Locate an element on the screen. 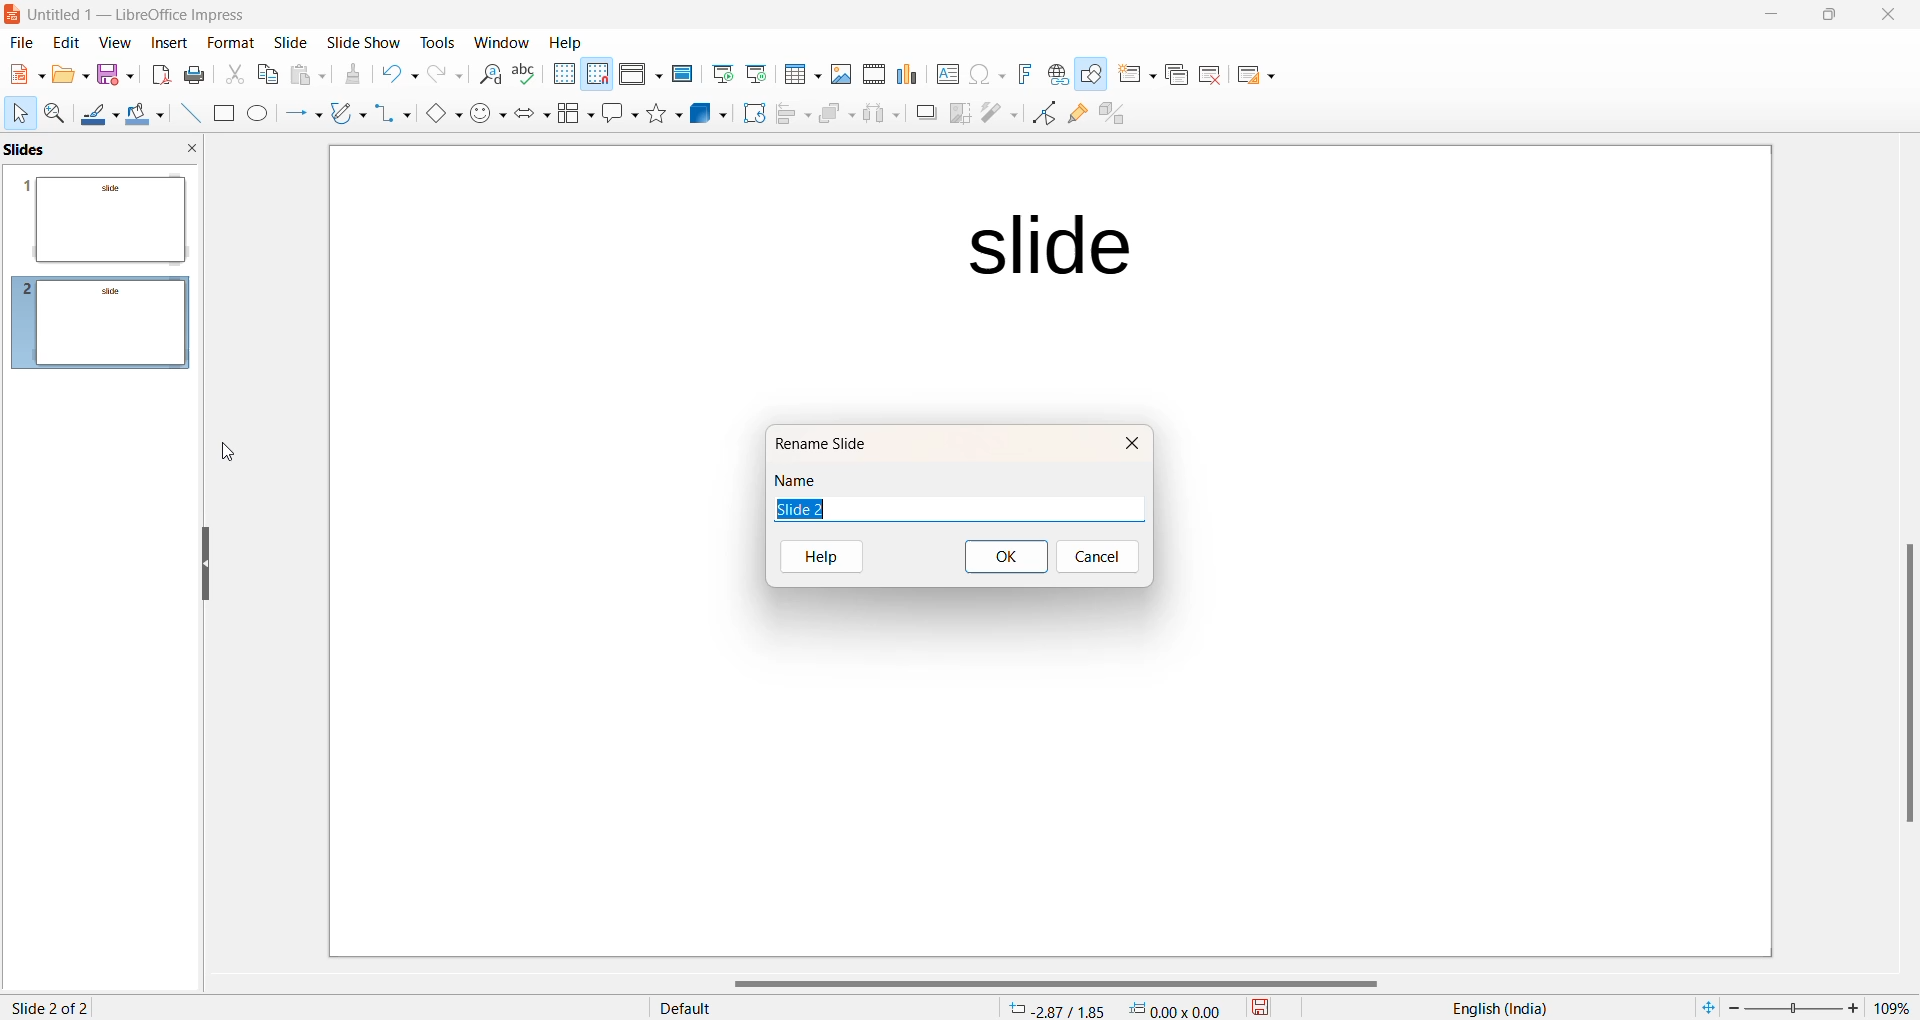  Insert text is located at coordinates (940, 73).